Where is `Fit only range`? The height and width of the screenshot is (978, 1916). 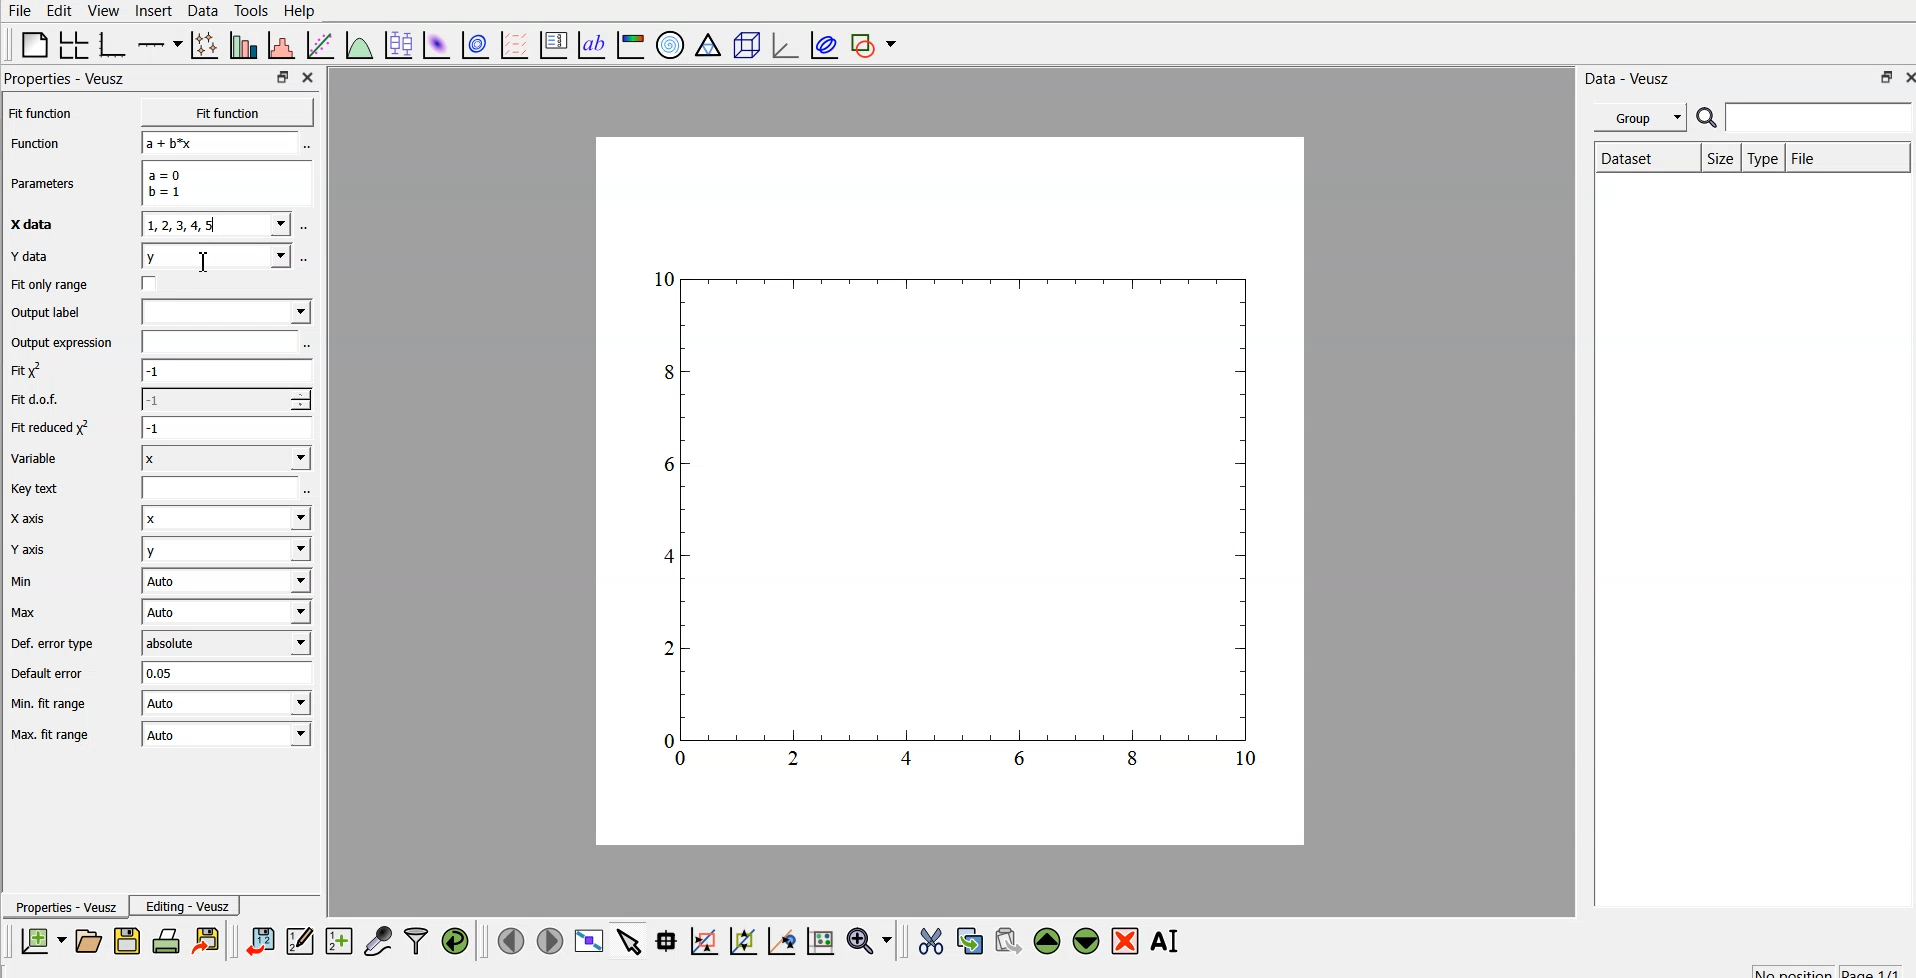
Fit only range is located at coordinates (61, 285).